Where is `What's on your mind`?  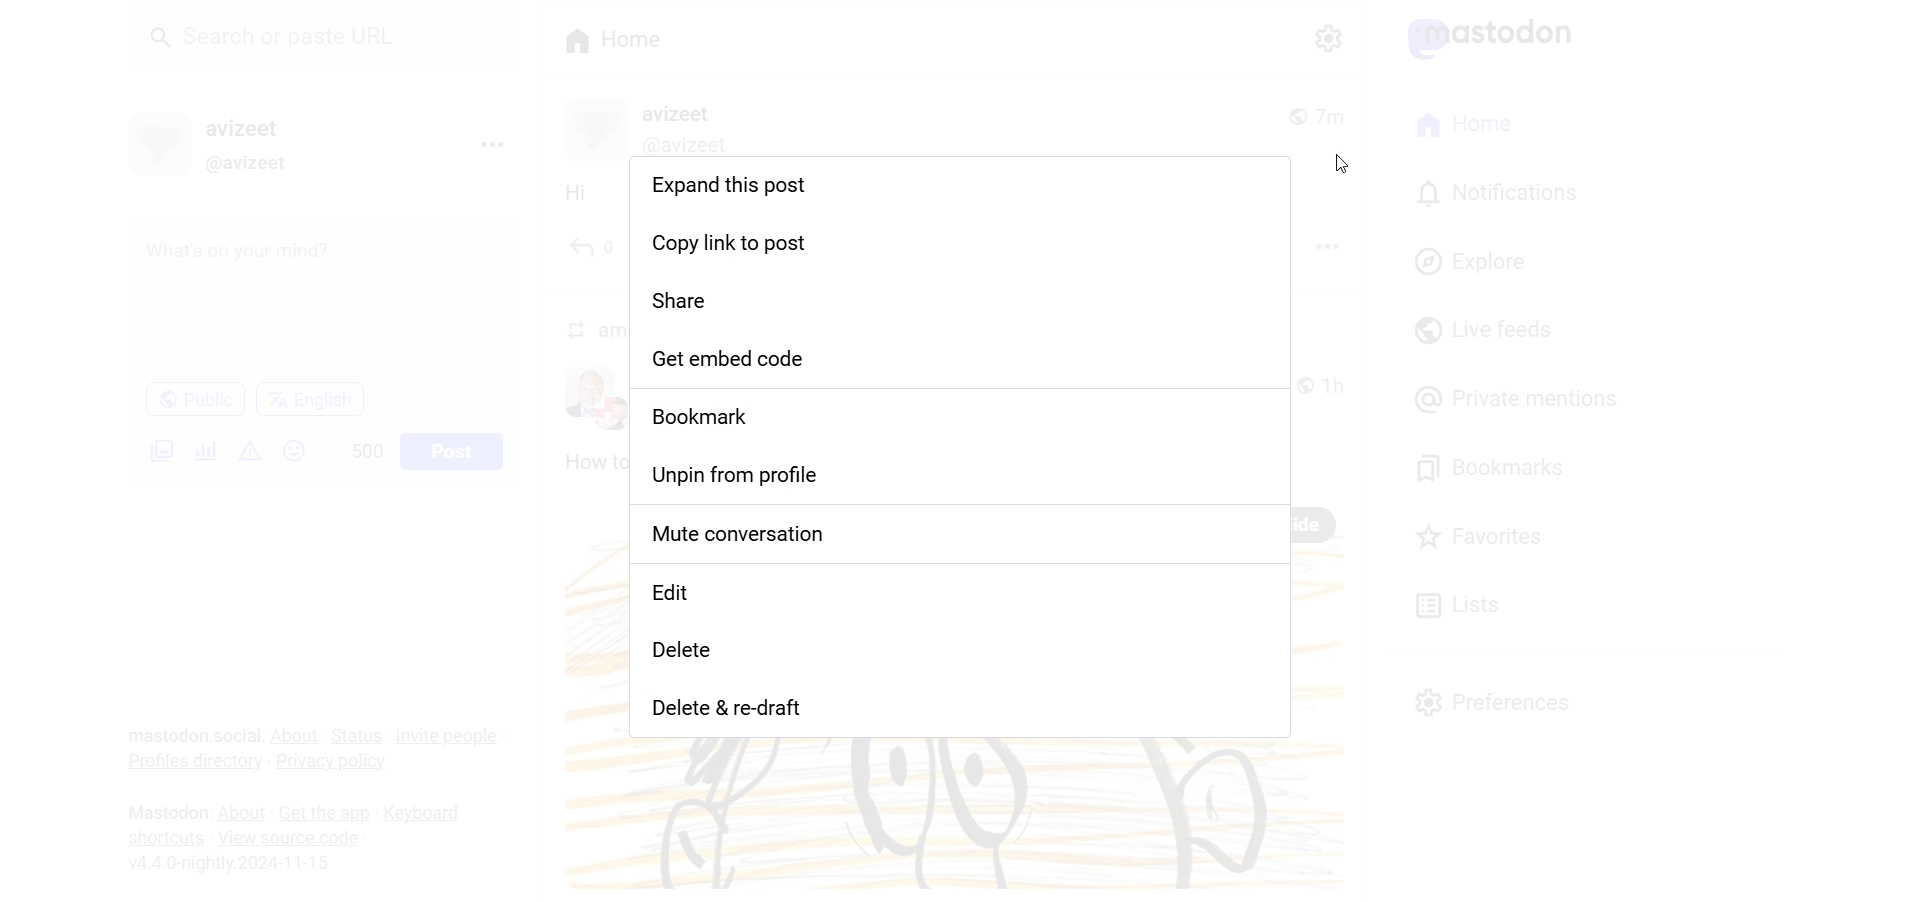 What's on your mind is located at coordinates (322, 301).